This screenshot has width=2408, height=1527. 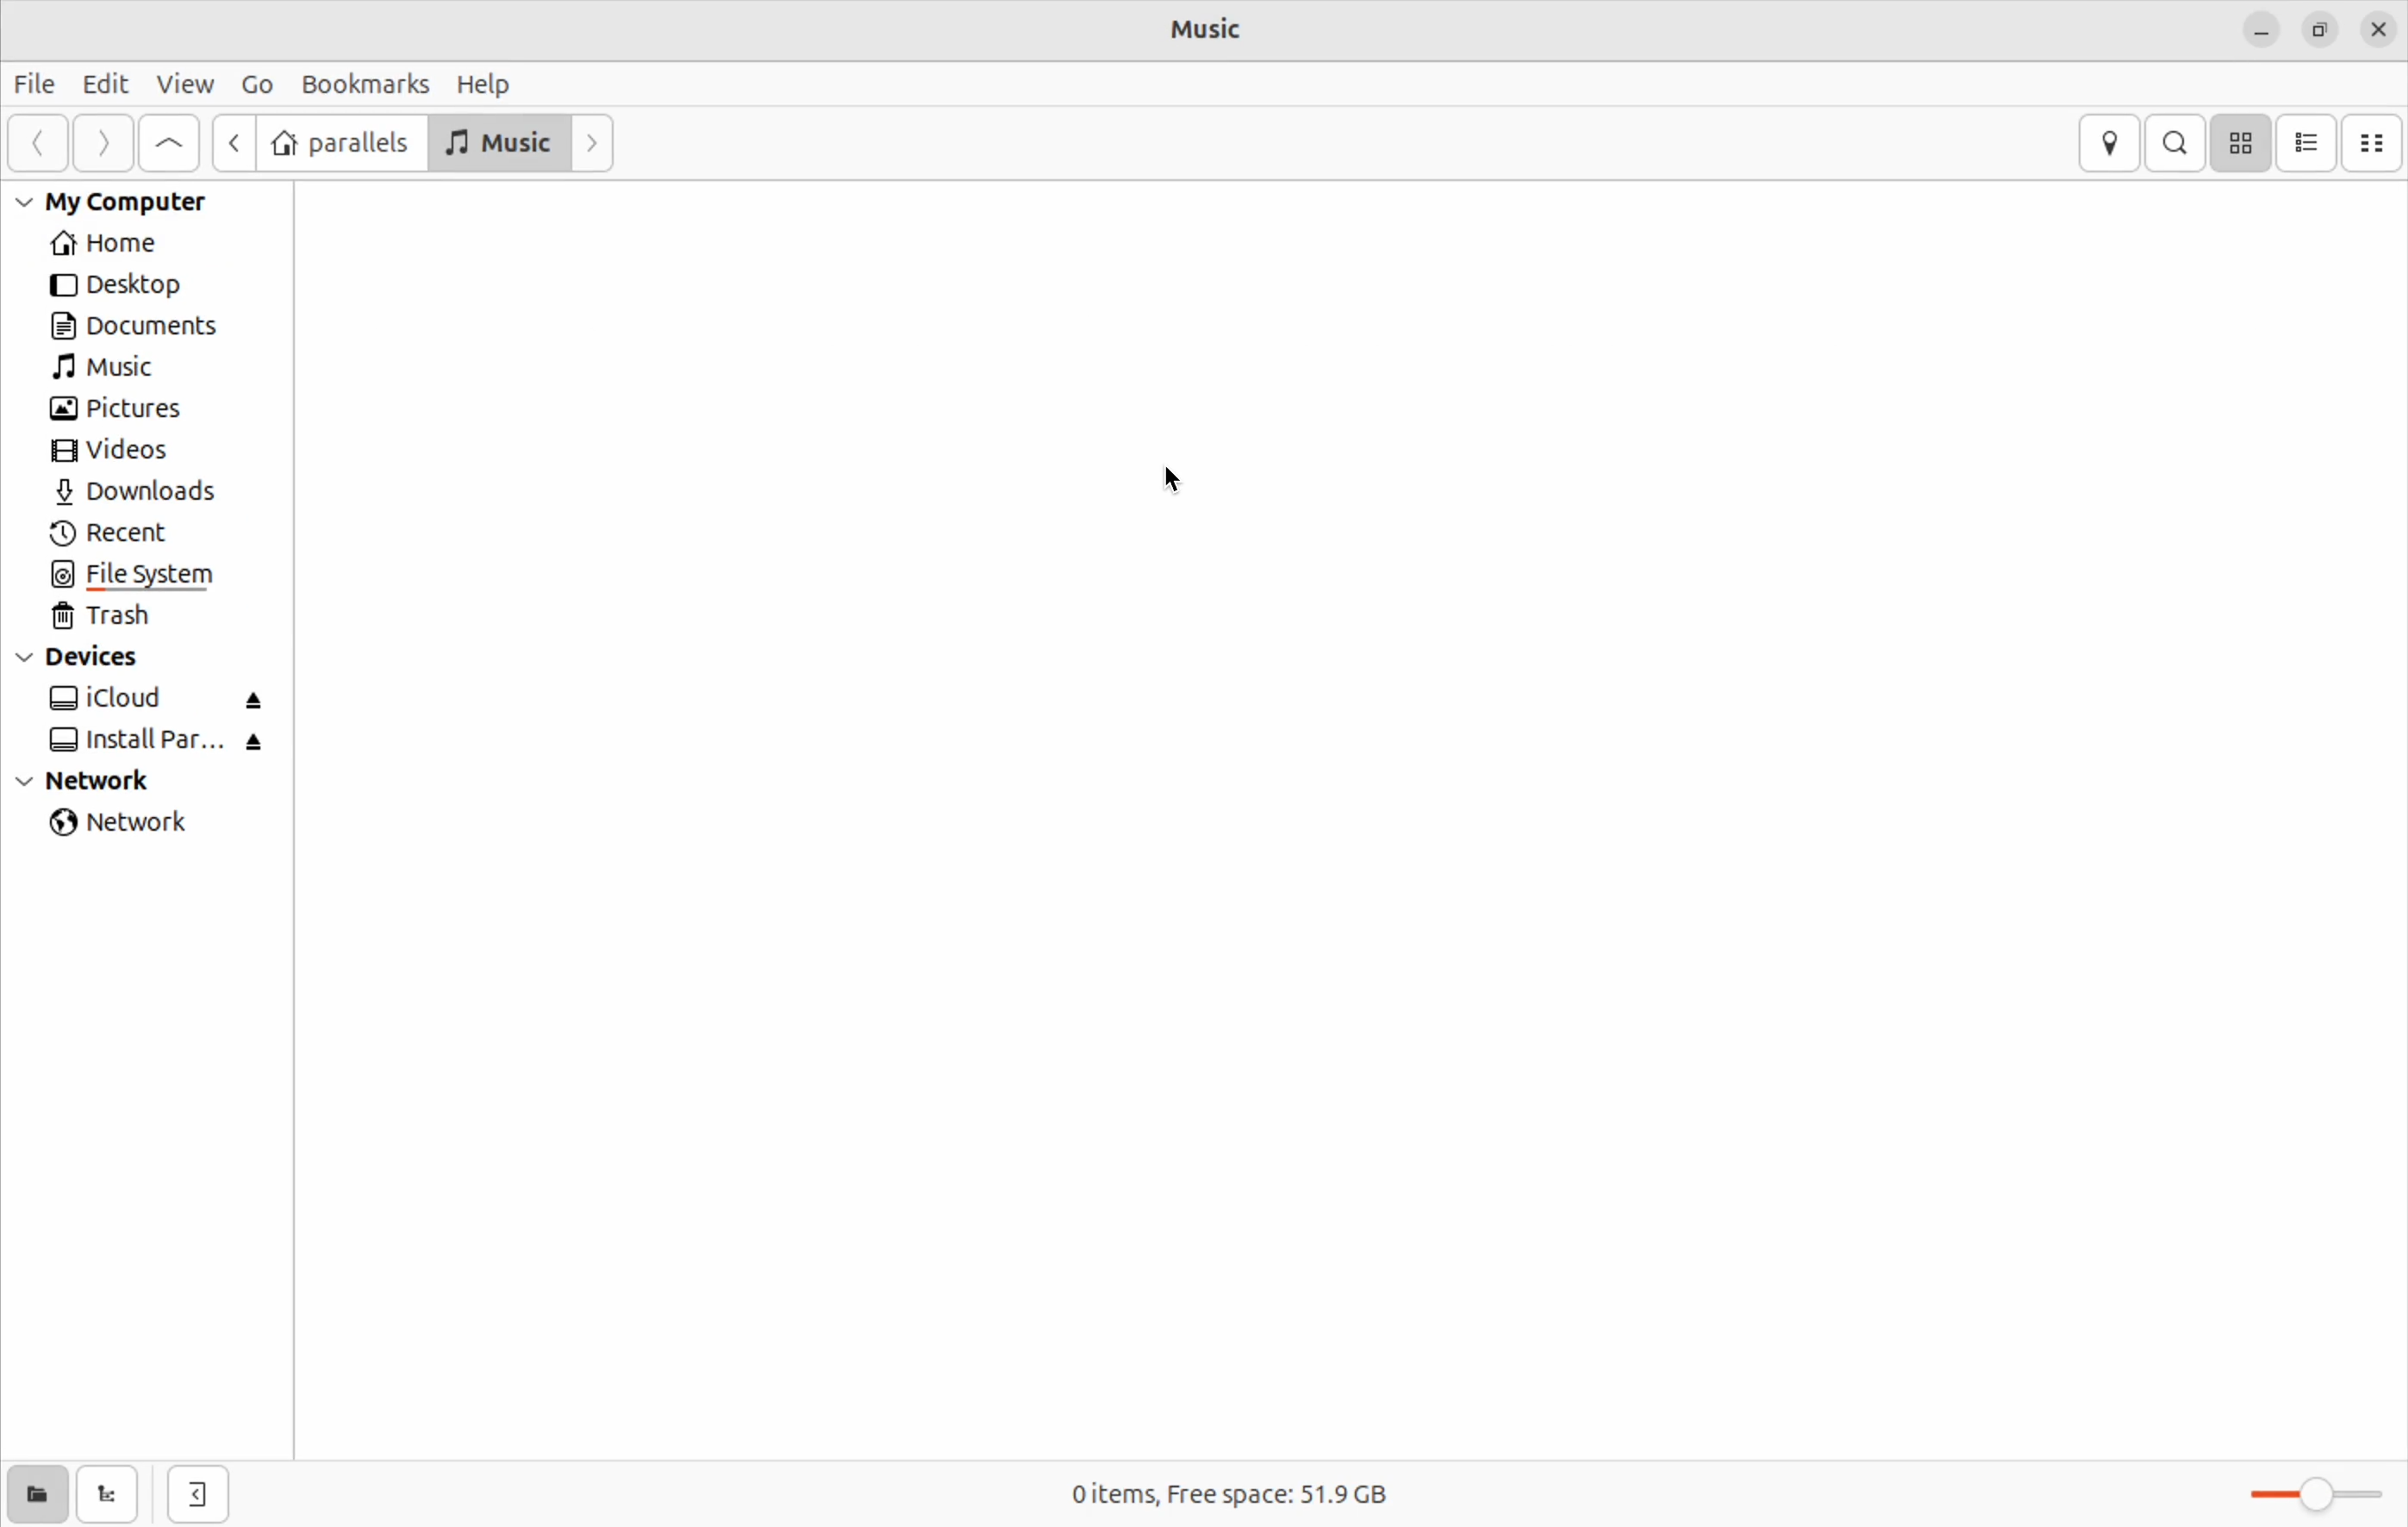 What do you see at coordinates (1276, 1494) in the screenshot?
I see `Free space` at bounding box center [1276, 1494].